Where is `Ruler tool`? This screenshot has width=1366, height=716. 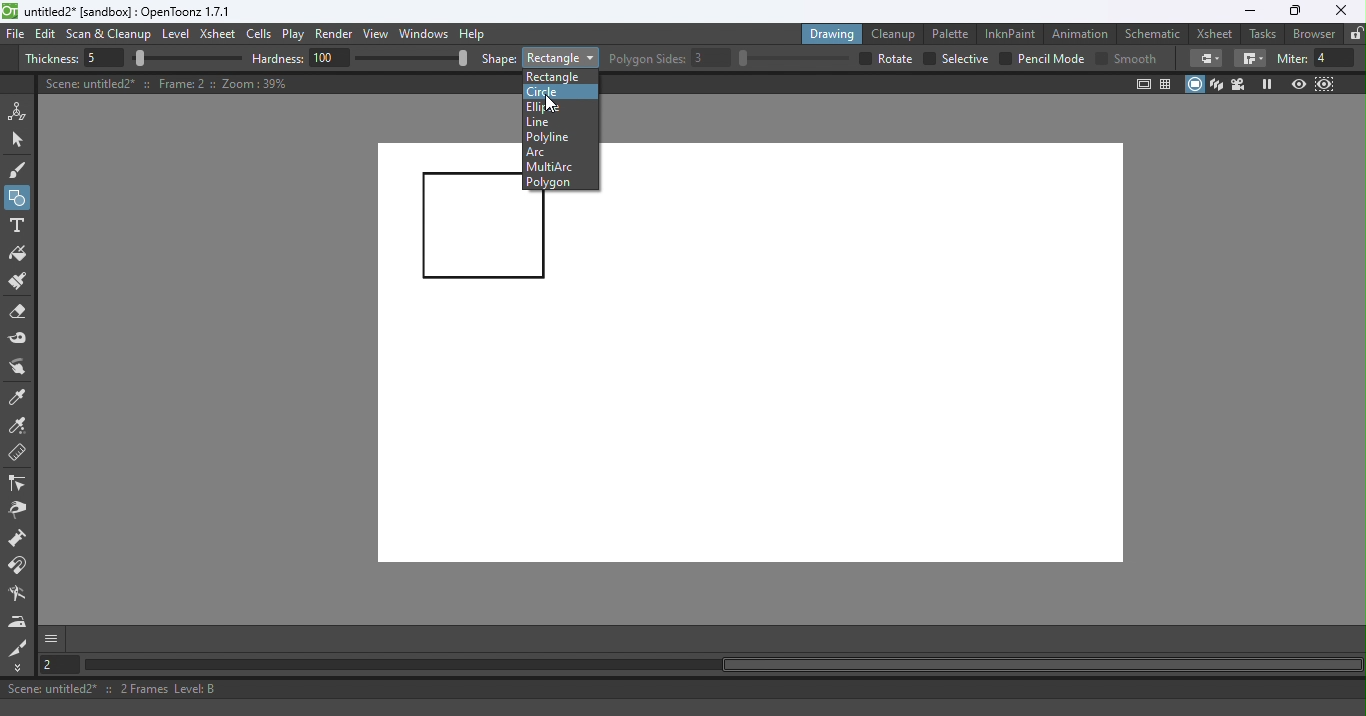 Ruler tool is located at coordinates (18, 455).